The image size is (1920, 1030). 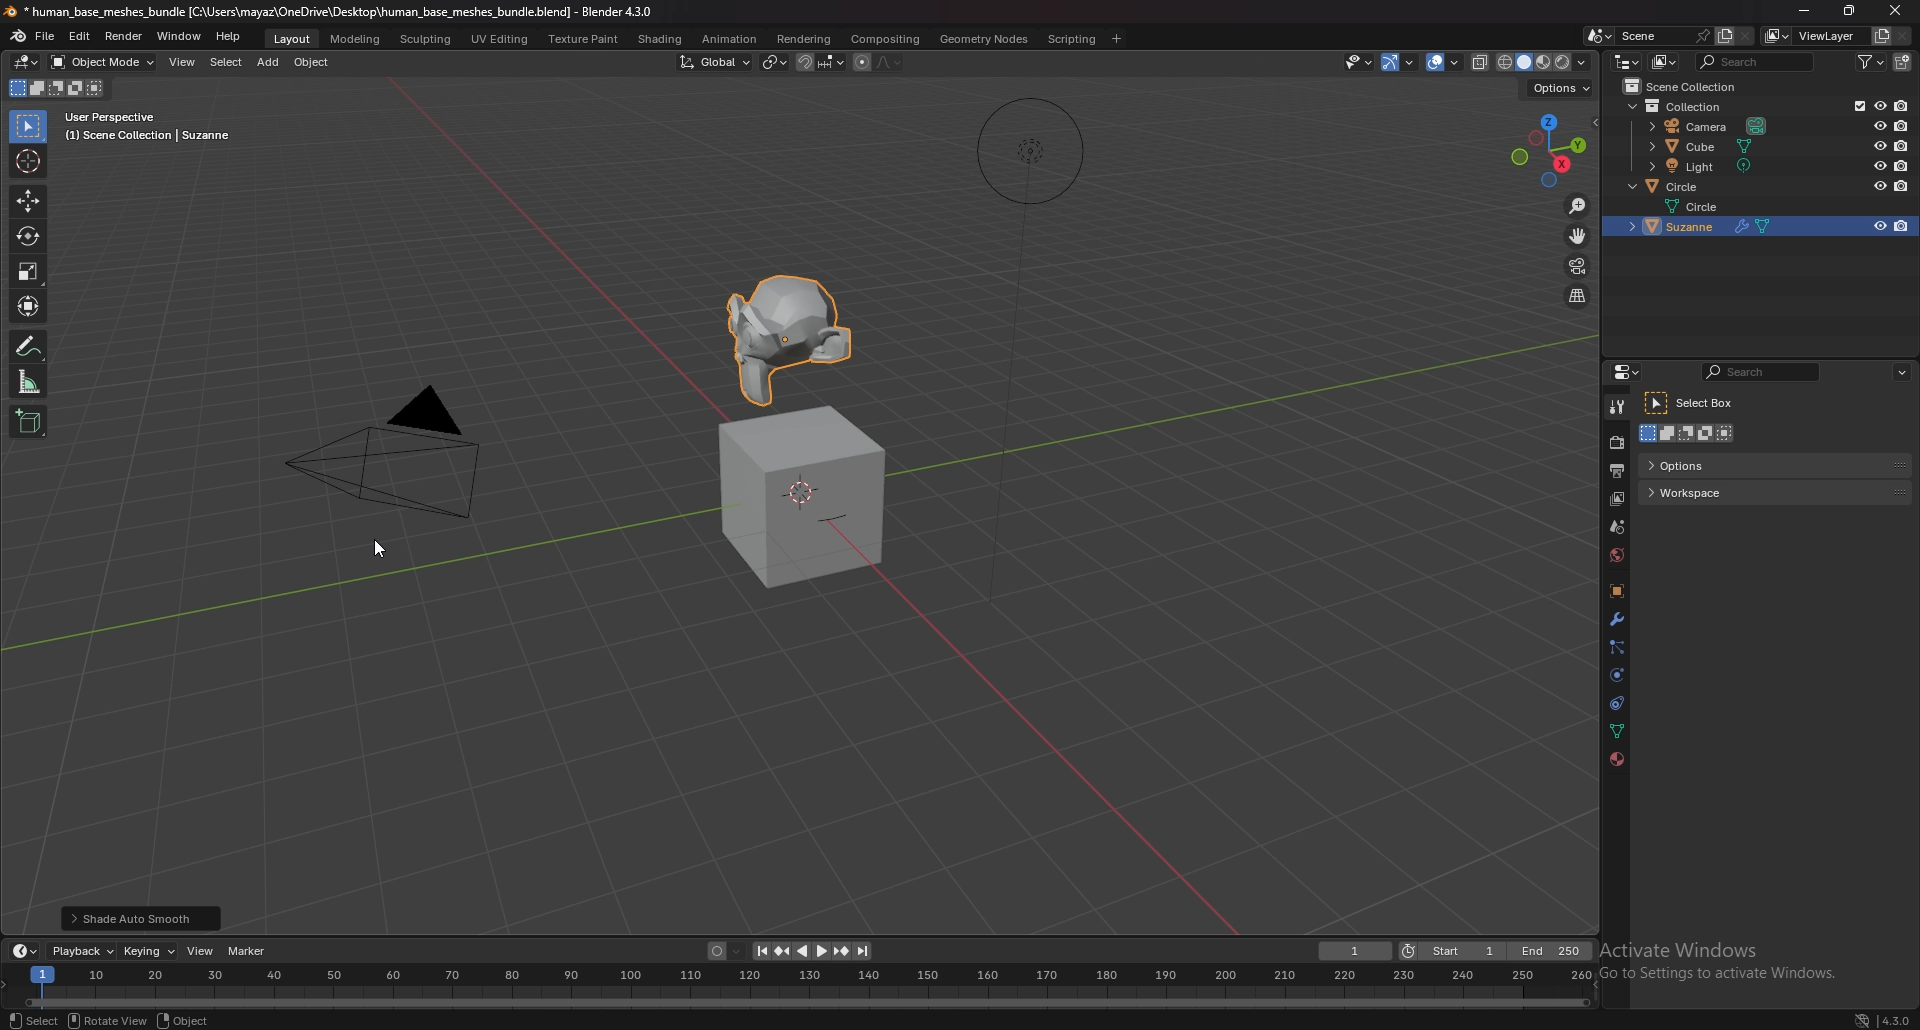 What do you see at coordinates (314, 61) in the screenshot?
I see `object` at bounding box center [314, 61].